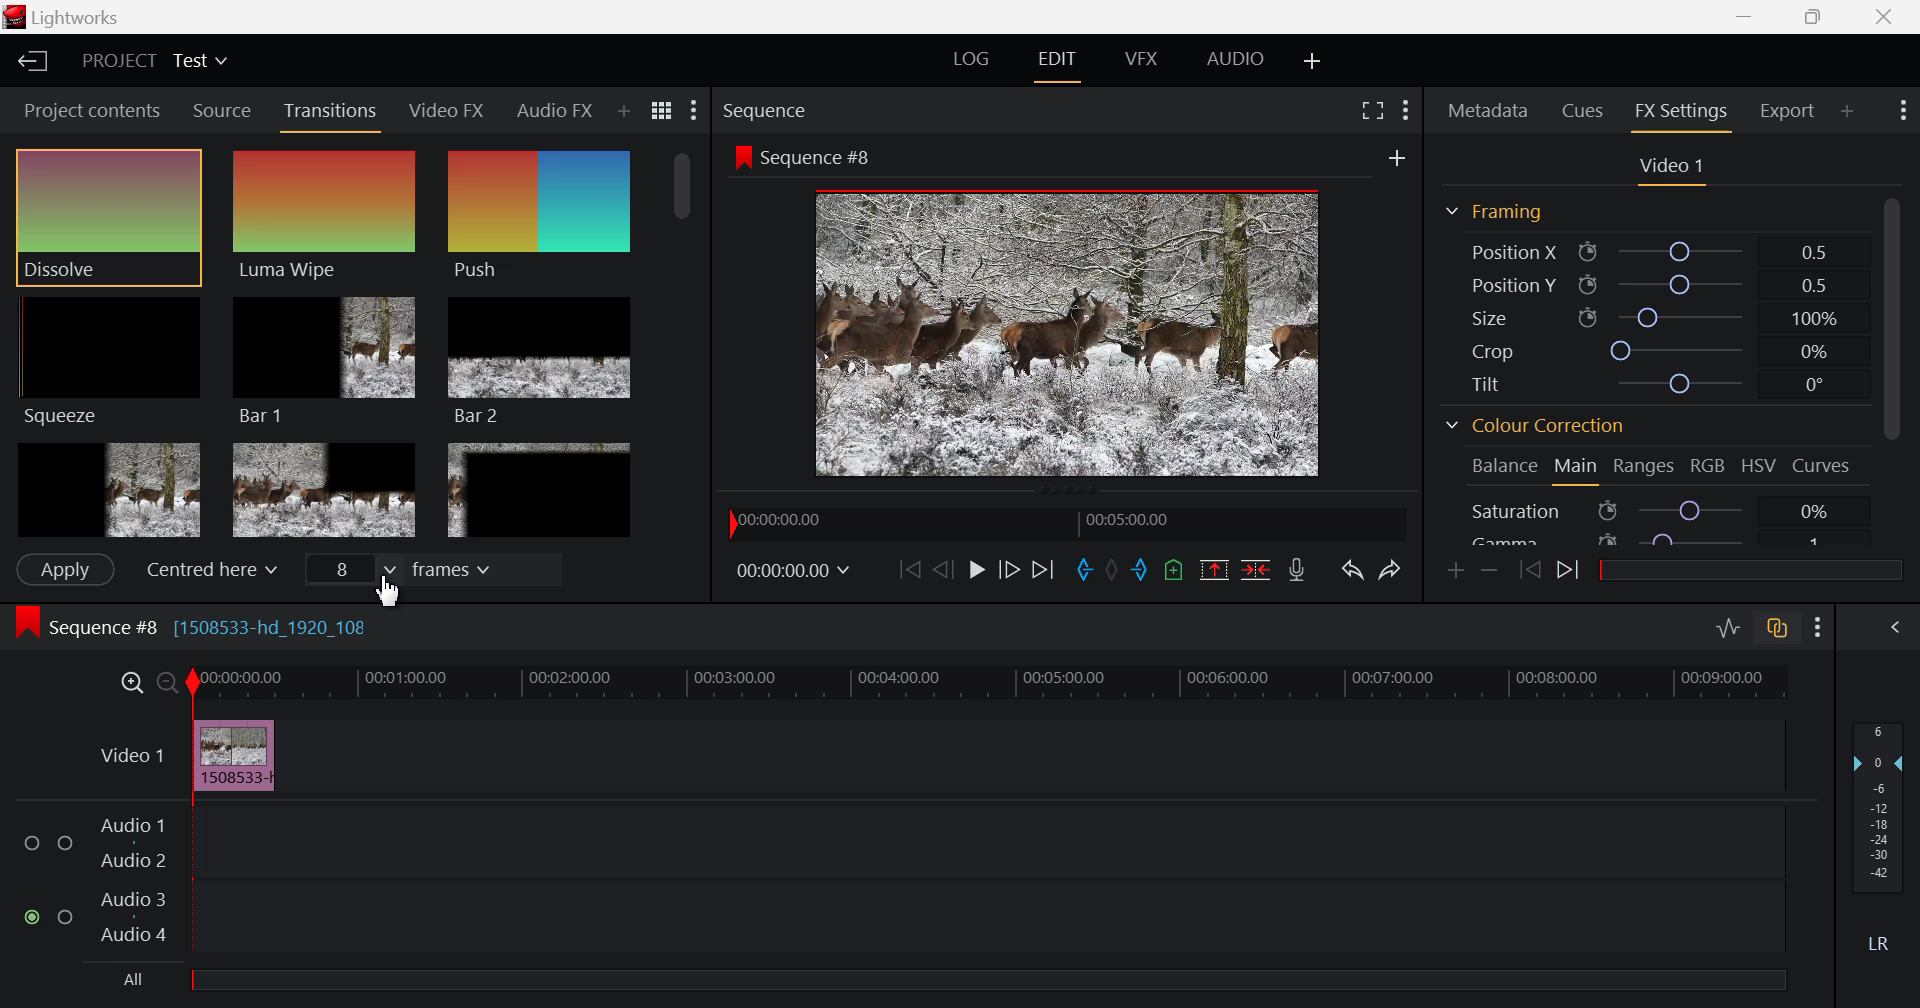  I want to click on Mark Cue, so click(1176, 573).